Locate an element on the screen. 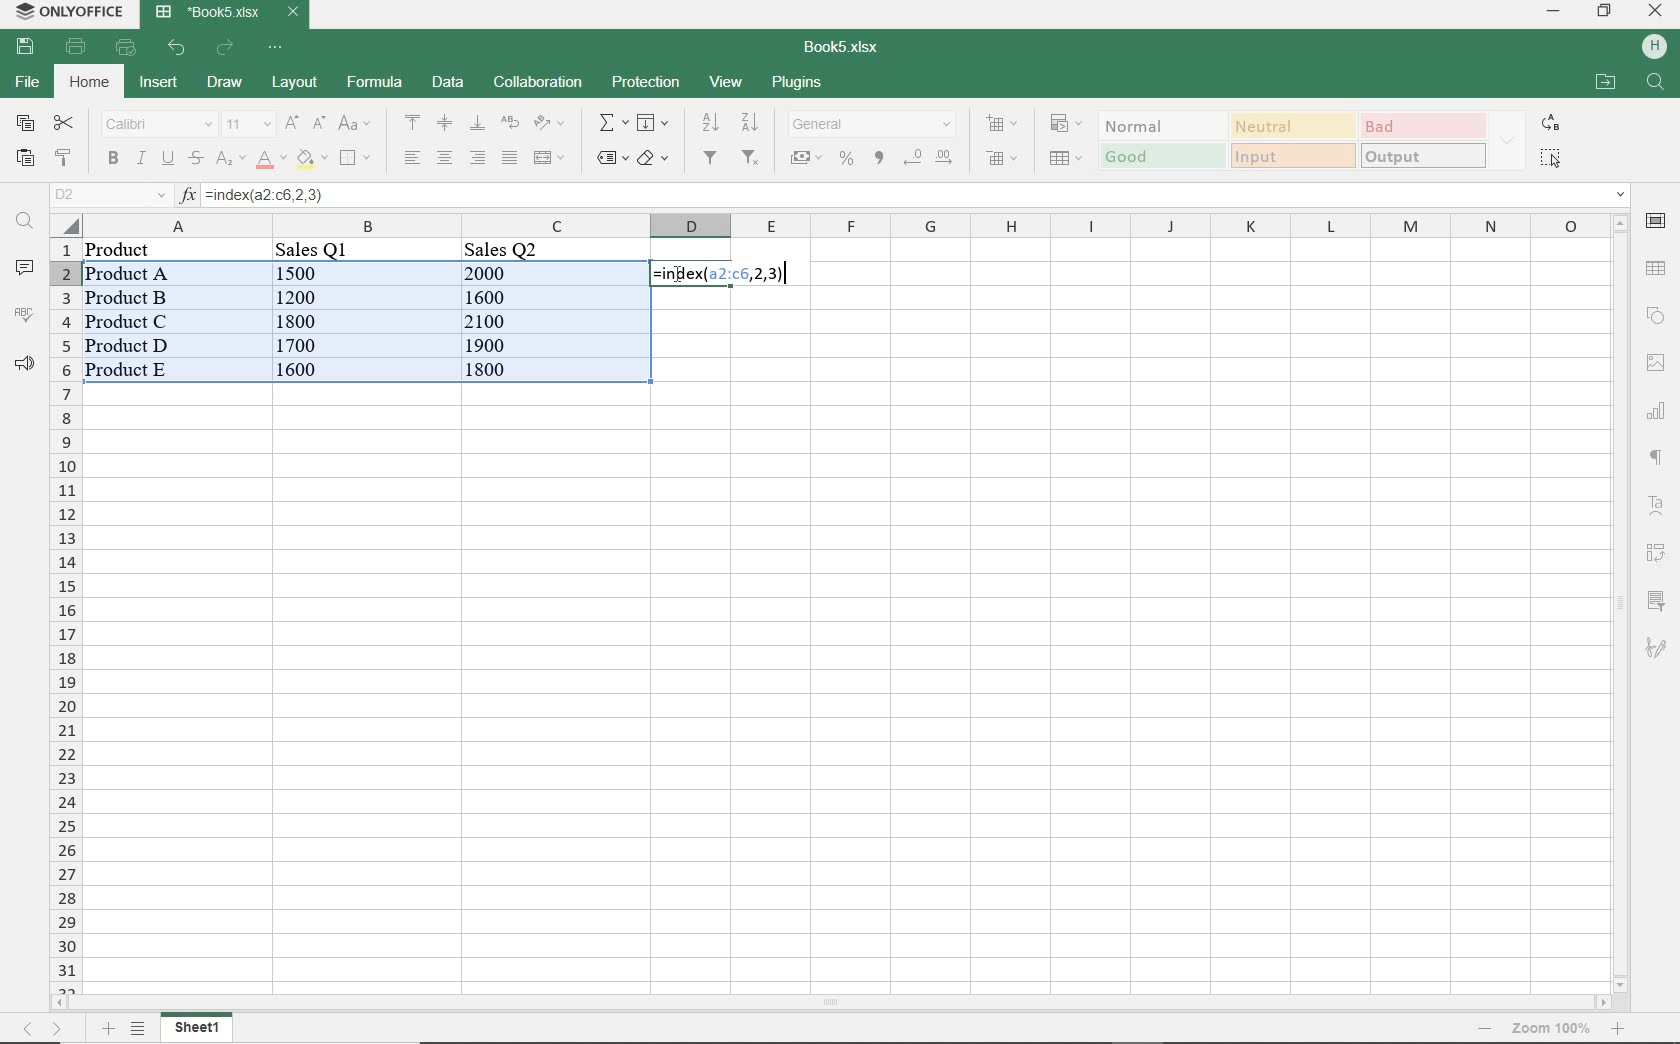  sheet 1 is located at coordinates (199, 1026).